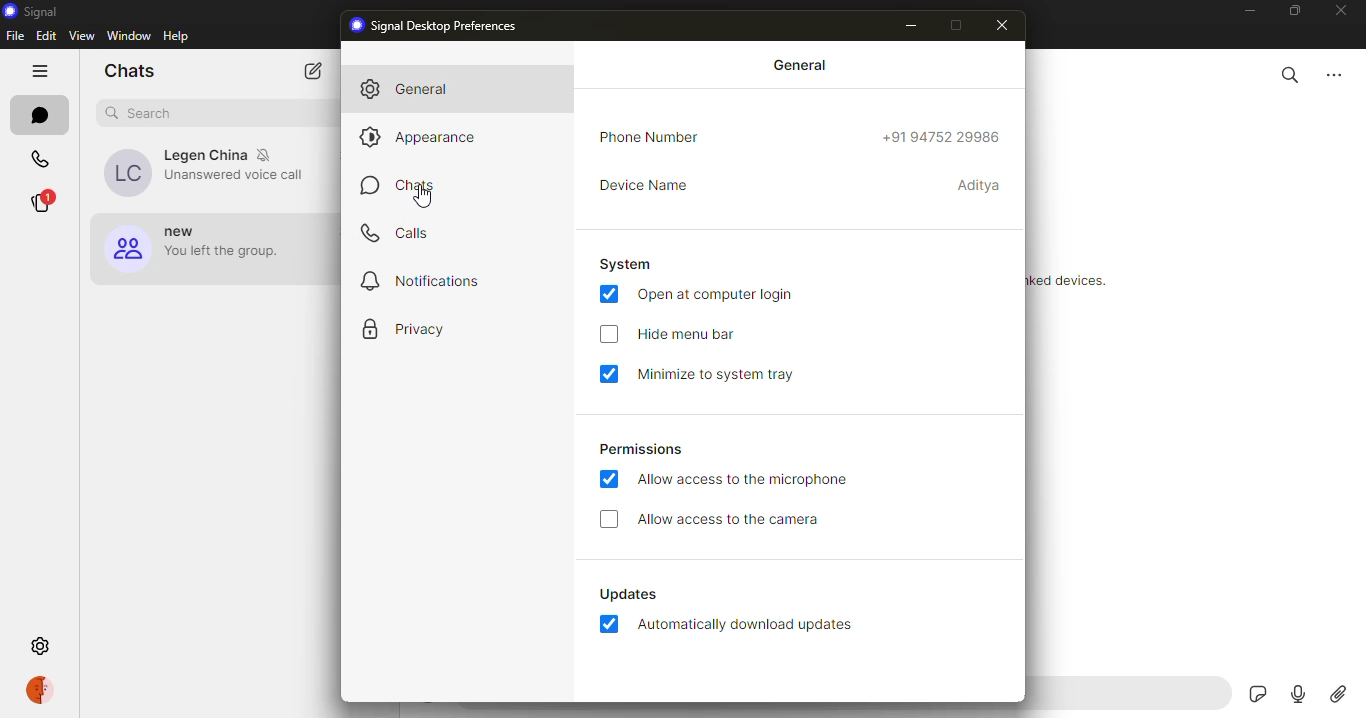 Image resolution: width=1366 pixels, height=718 pixels. I want to click on allow mic access, so click(759, 481).